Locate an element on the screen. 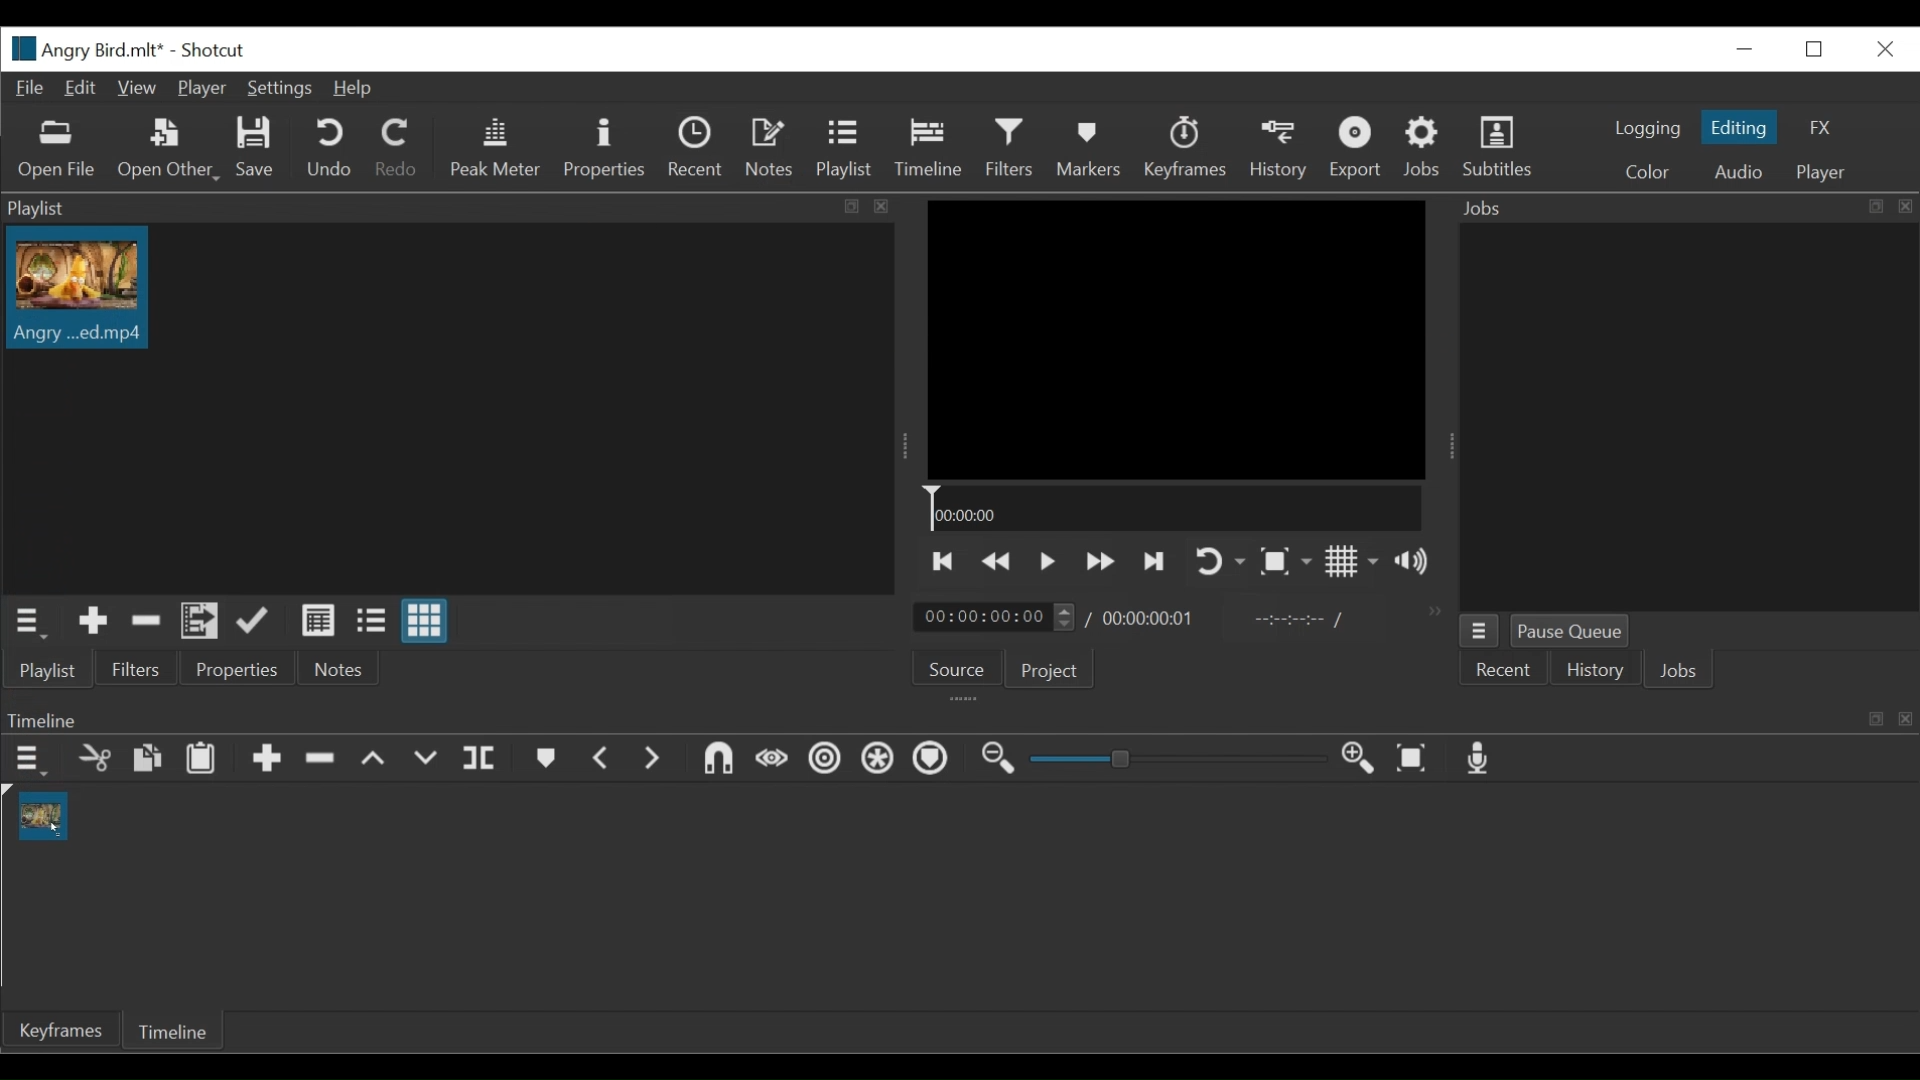  copy is located at coordinates (144, 757).